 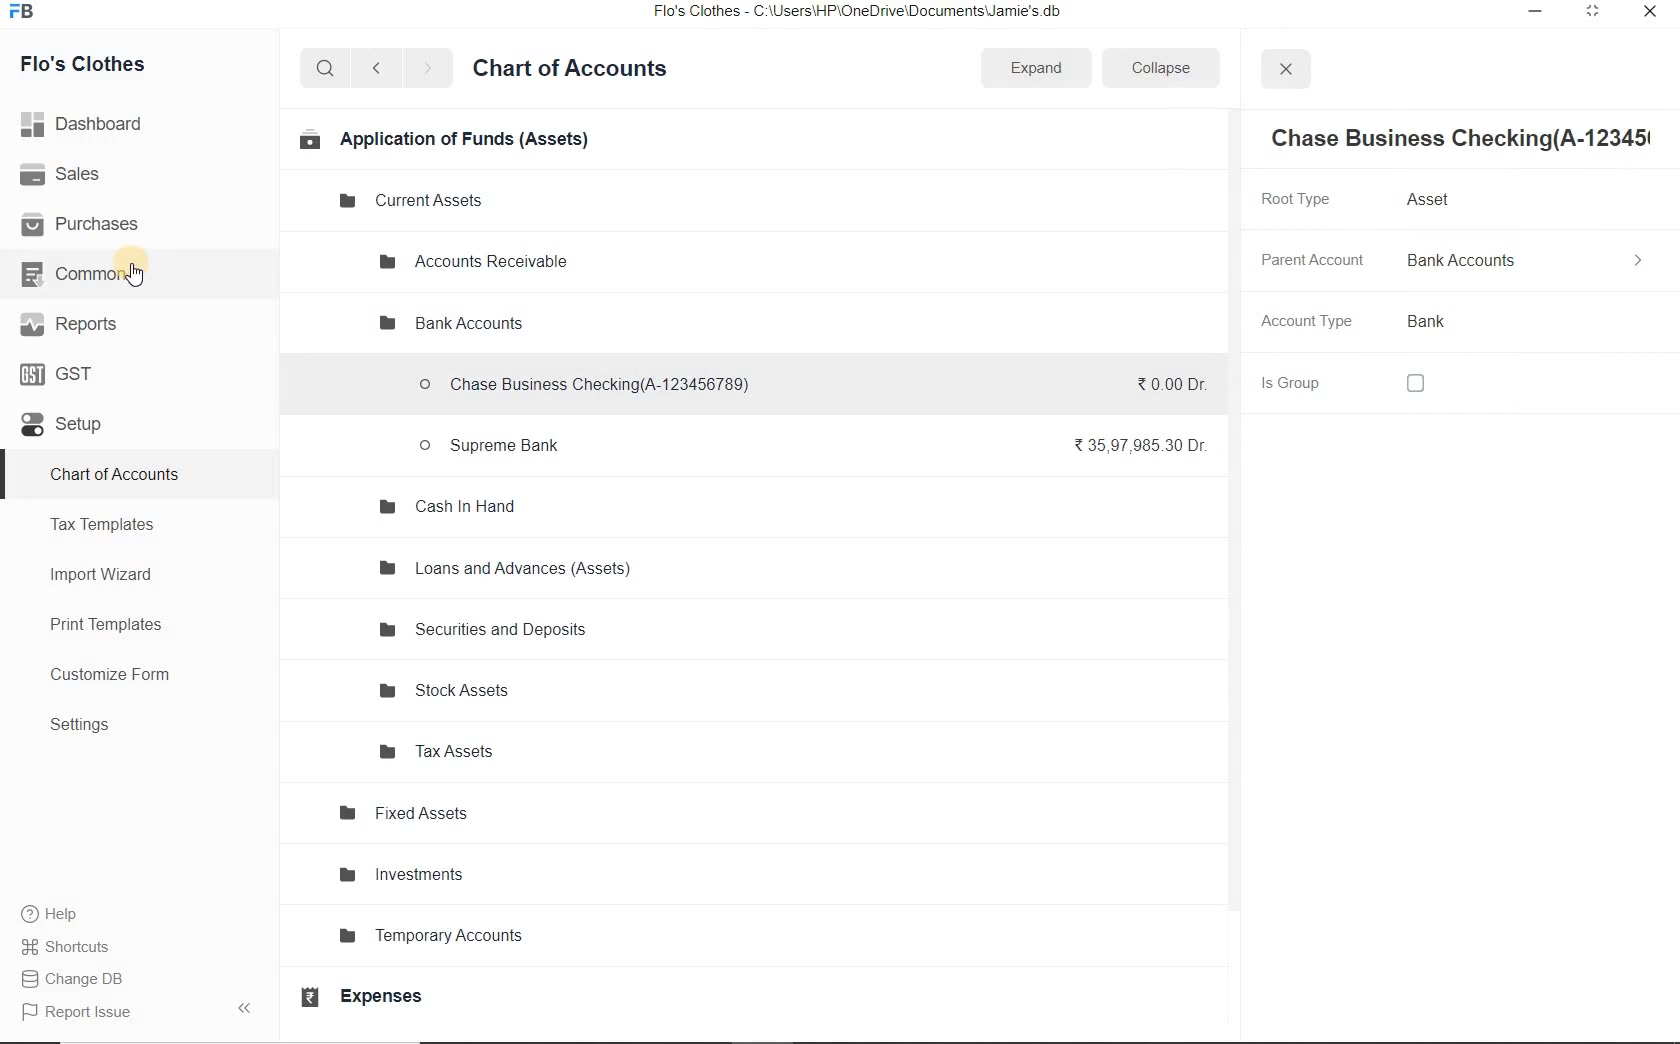 I want to click on Chase Business Checking(A-123456789), so click(x=585, y=386).